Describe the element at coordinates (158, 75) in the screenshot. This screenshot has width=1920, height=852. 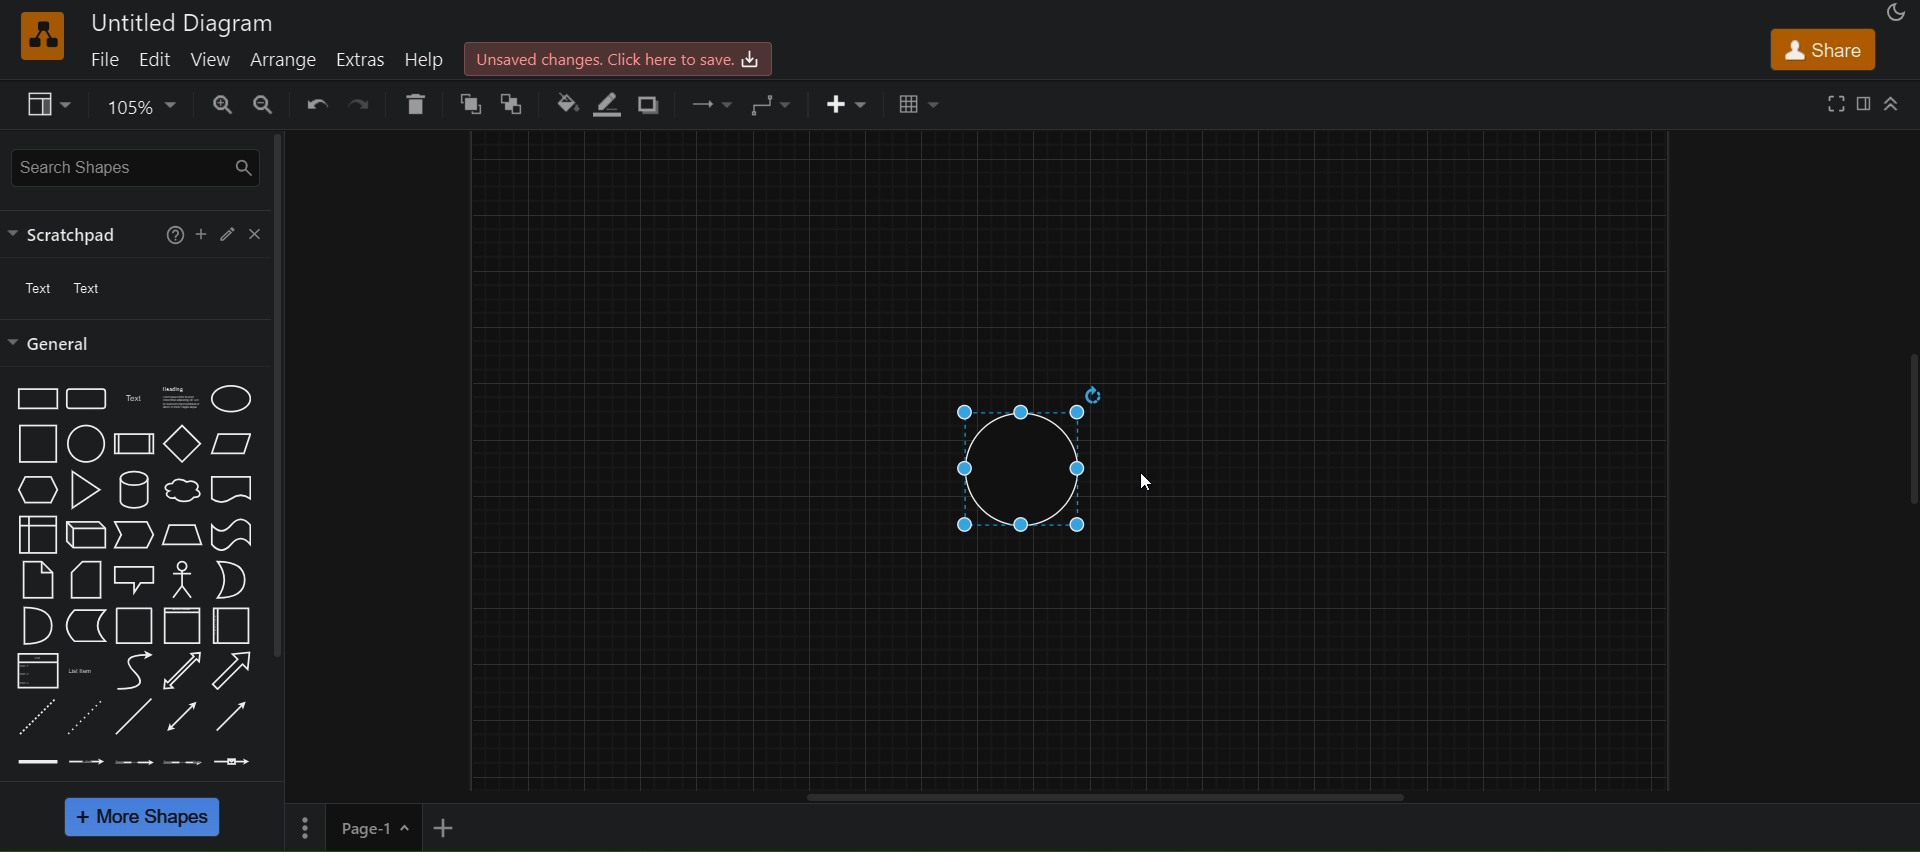
I see `cursor` at that location.